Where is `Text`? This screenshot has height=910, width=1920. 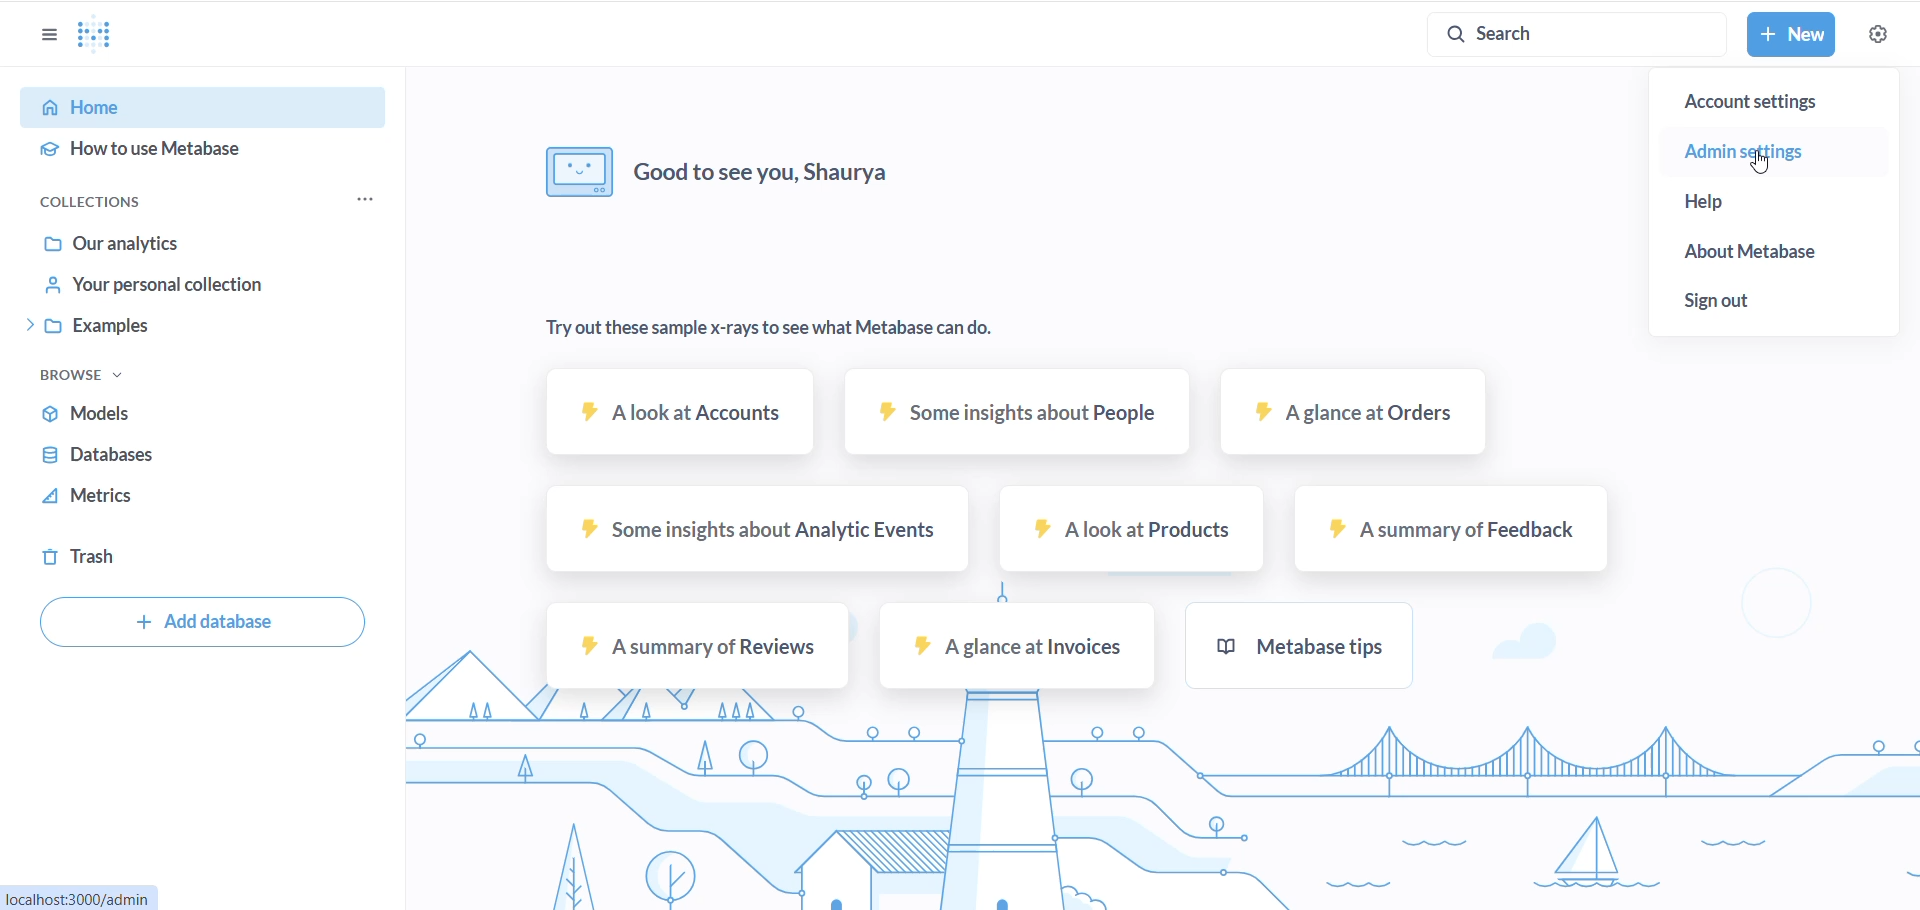
Text is located at coordinates (769, 329).